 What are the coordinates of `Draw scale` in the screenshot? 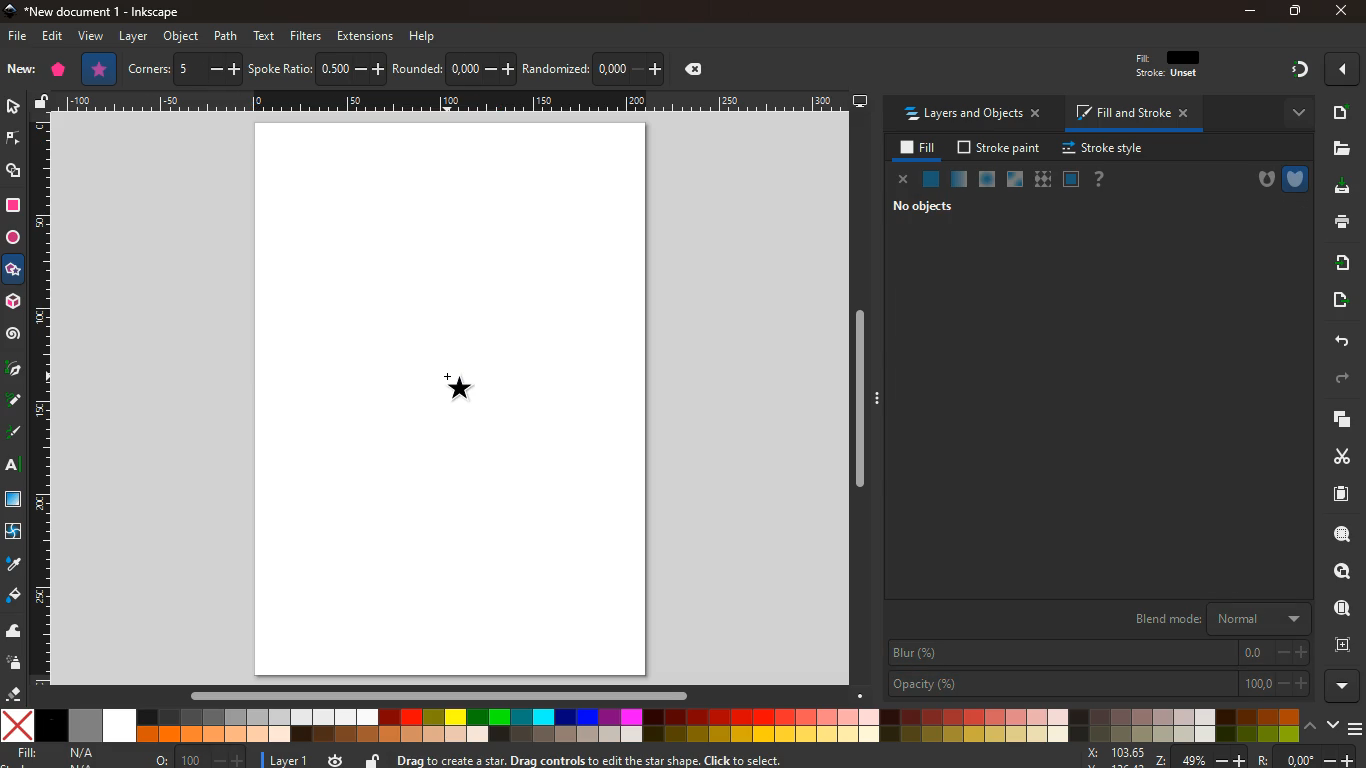 It's located at (50, 404).